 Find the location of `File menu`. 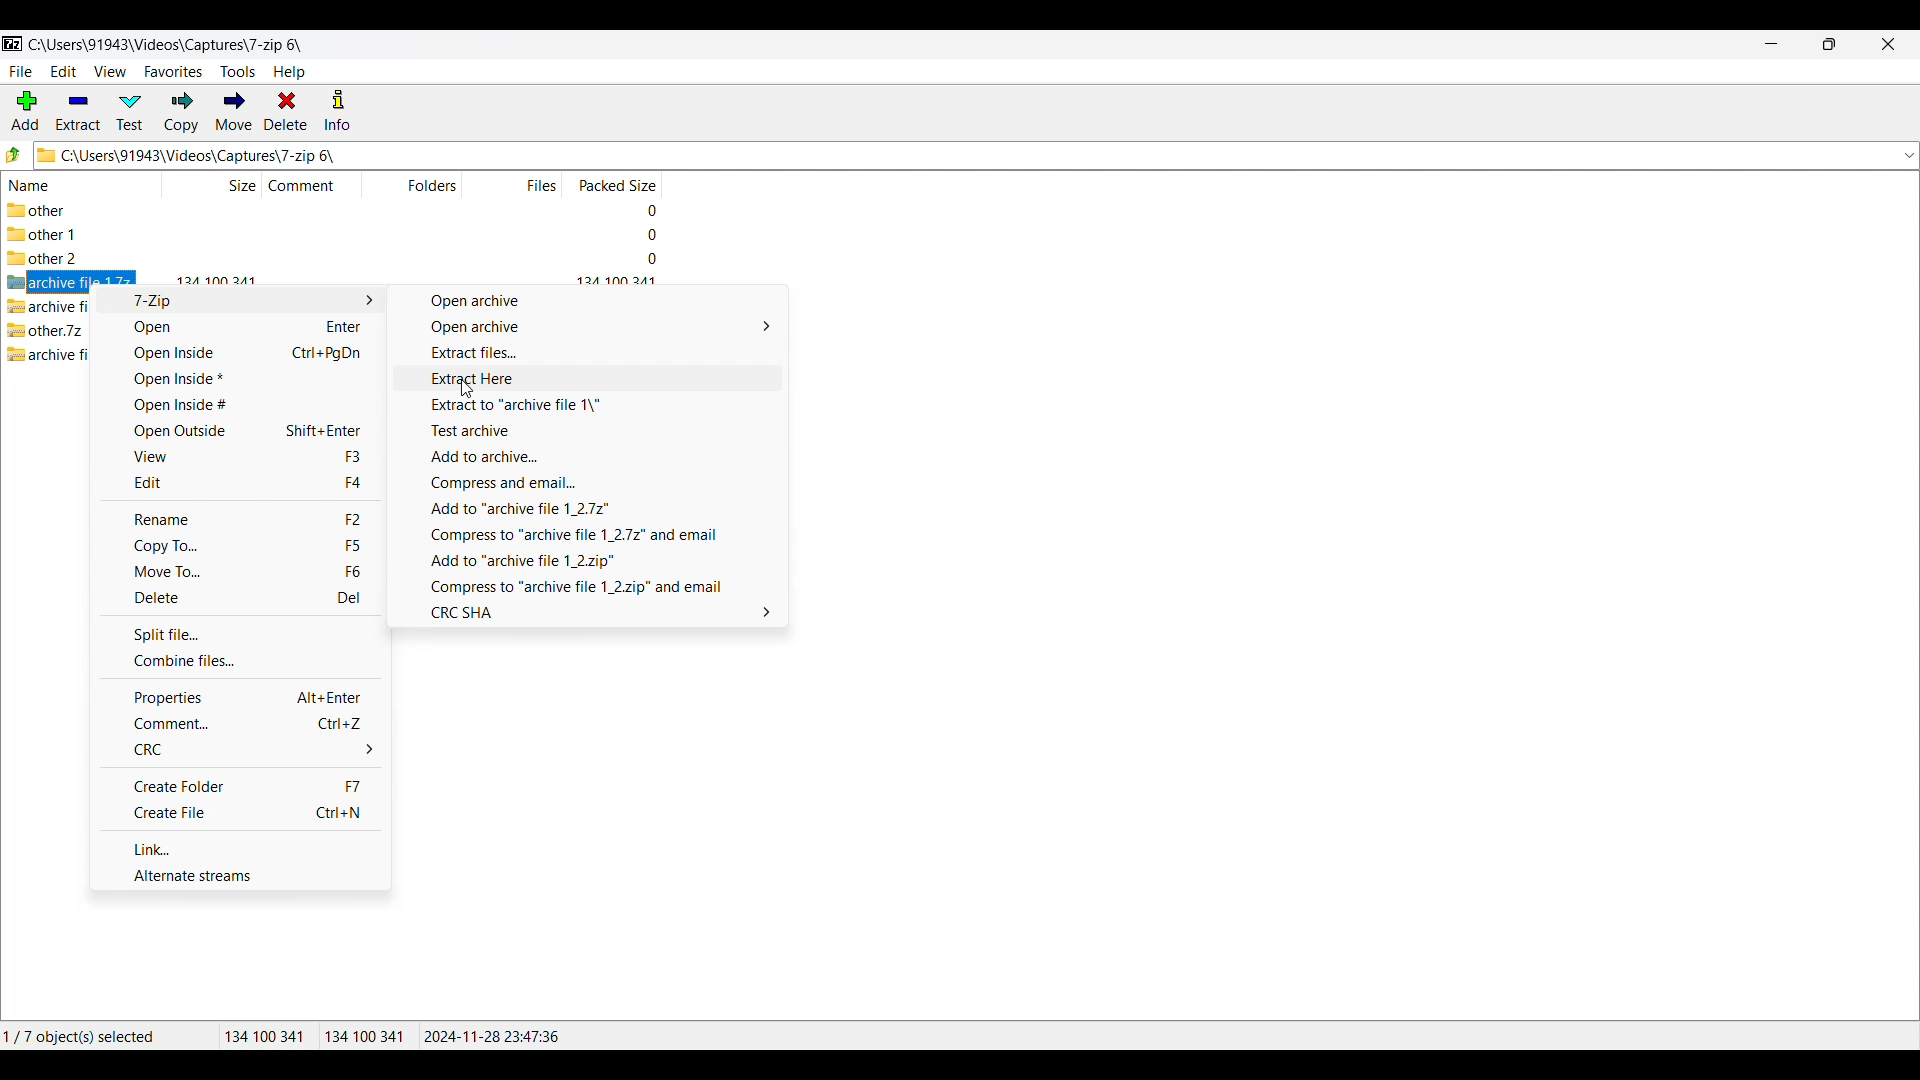

File menu is located at coordinates (20, 72).